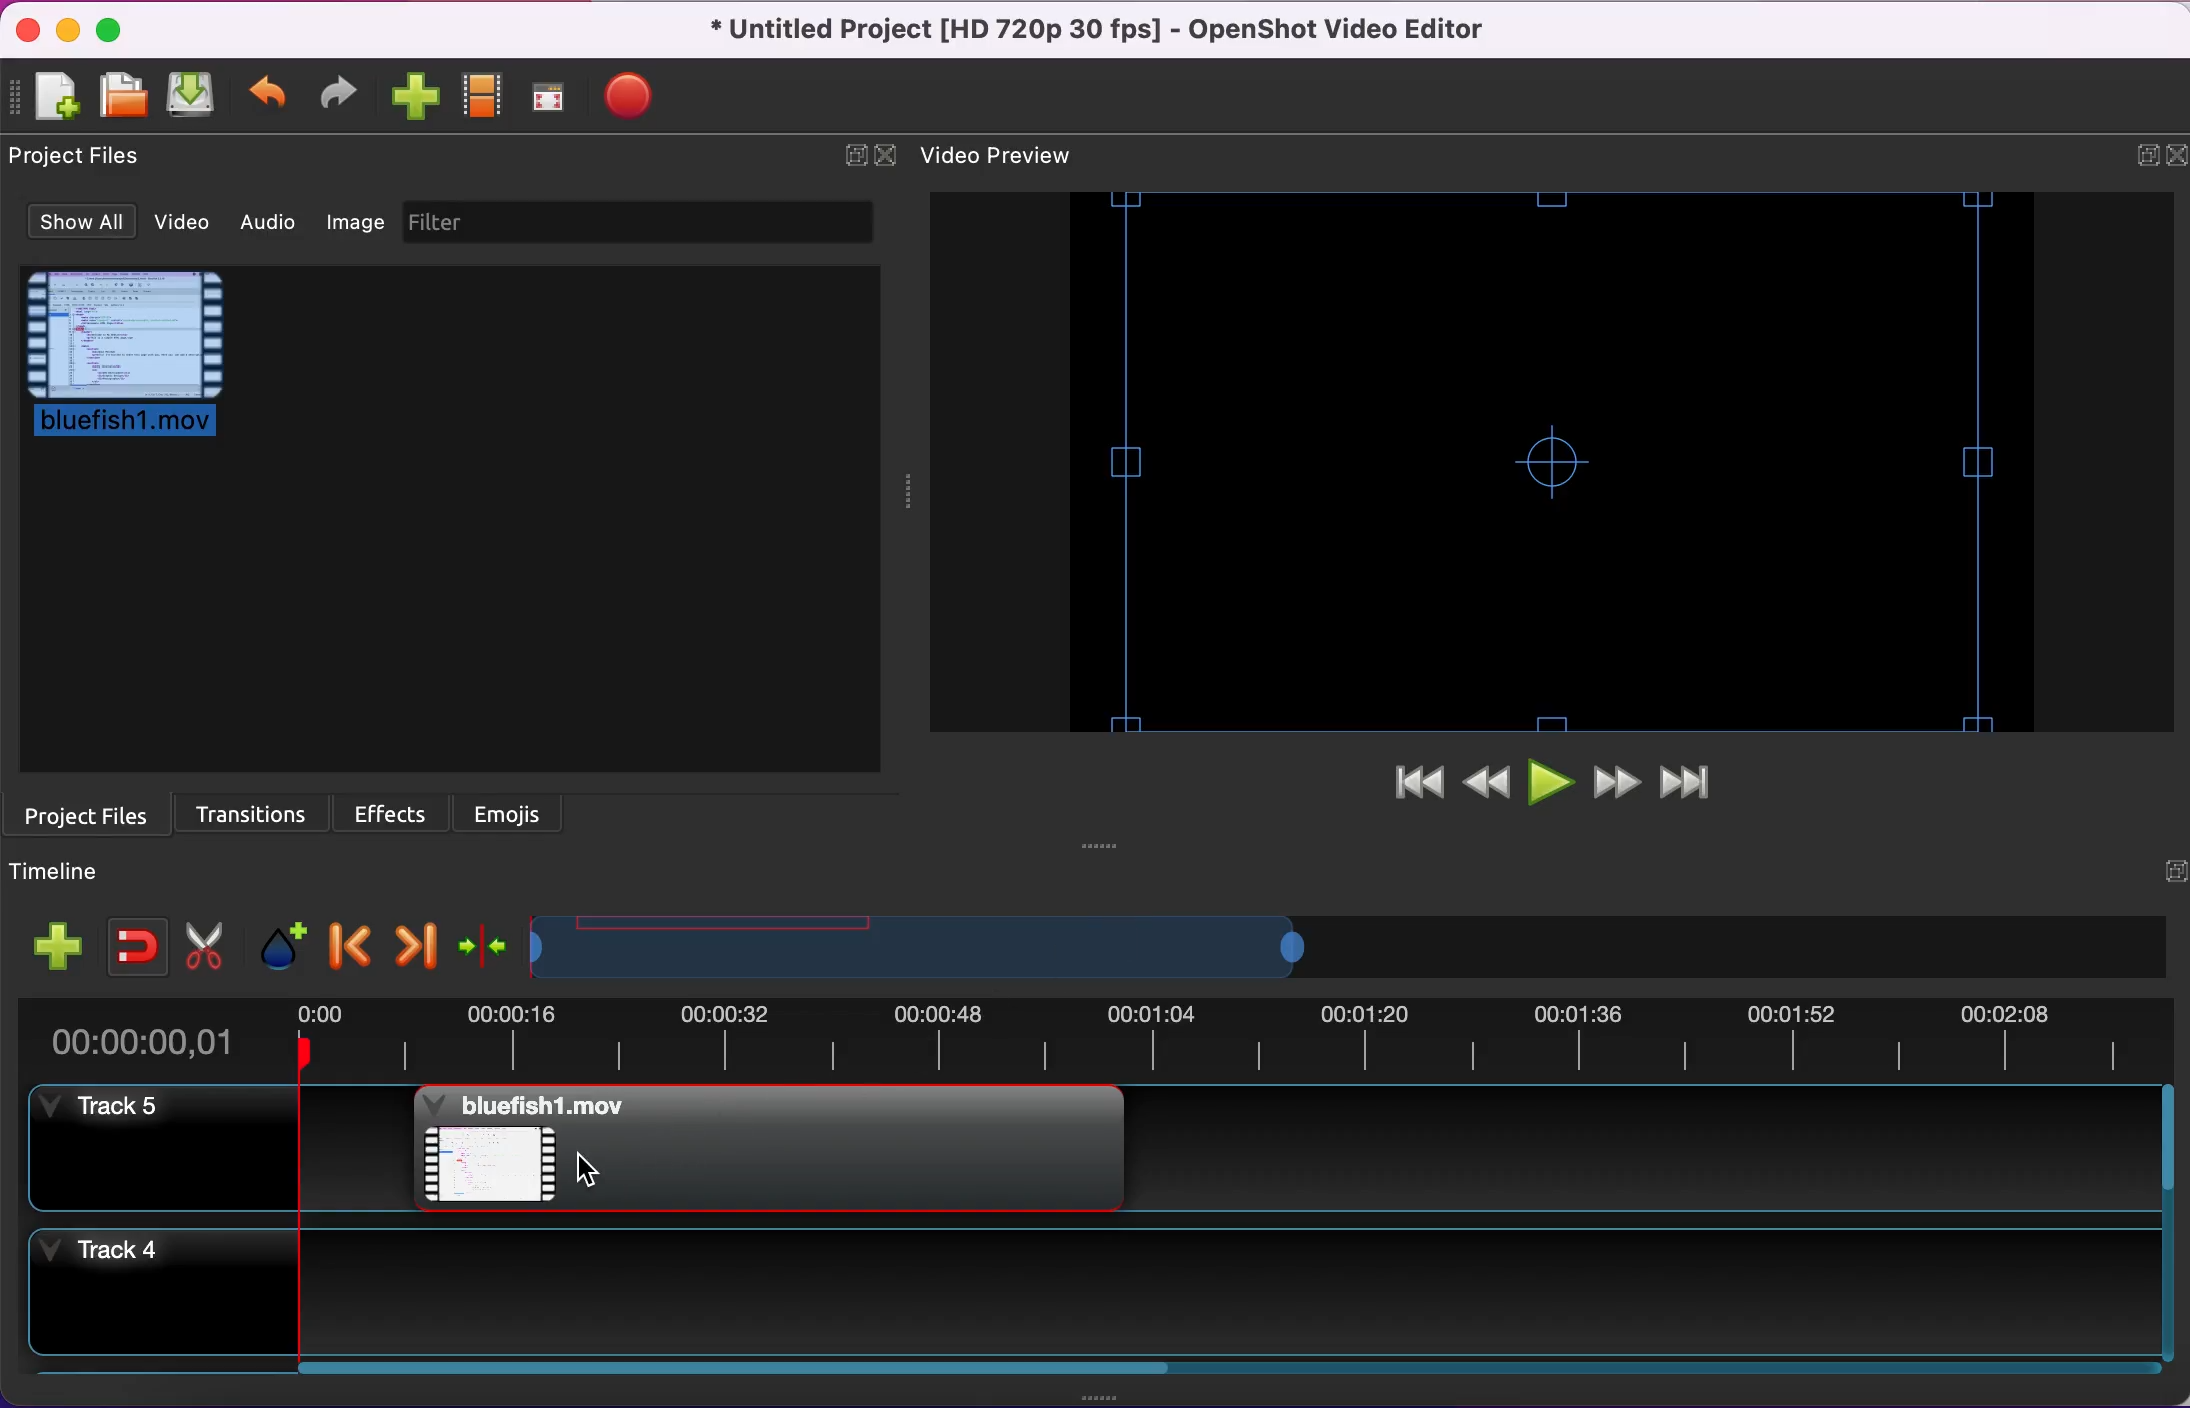  Describe the element at coordinates (105, 1111) in the screenshot. I see `track 5` at that location.